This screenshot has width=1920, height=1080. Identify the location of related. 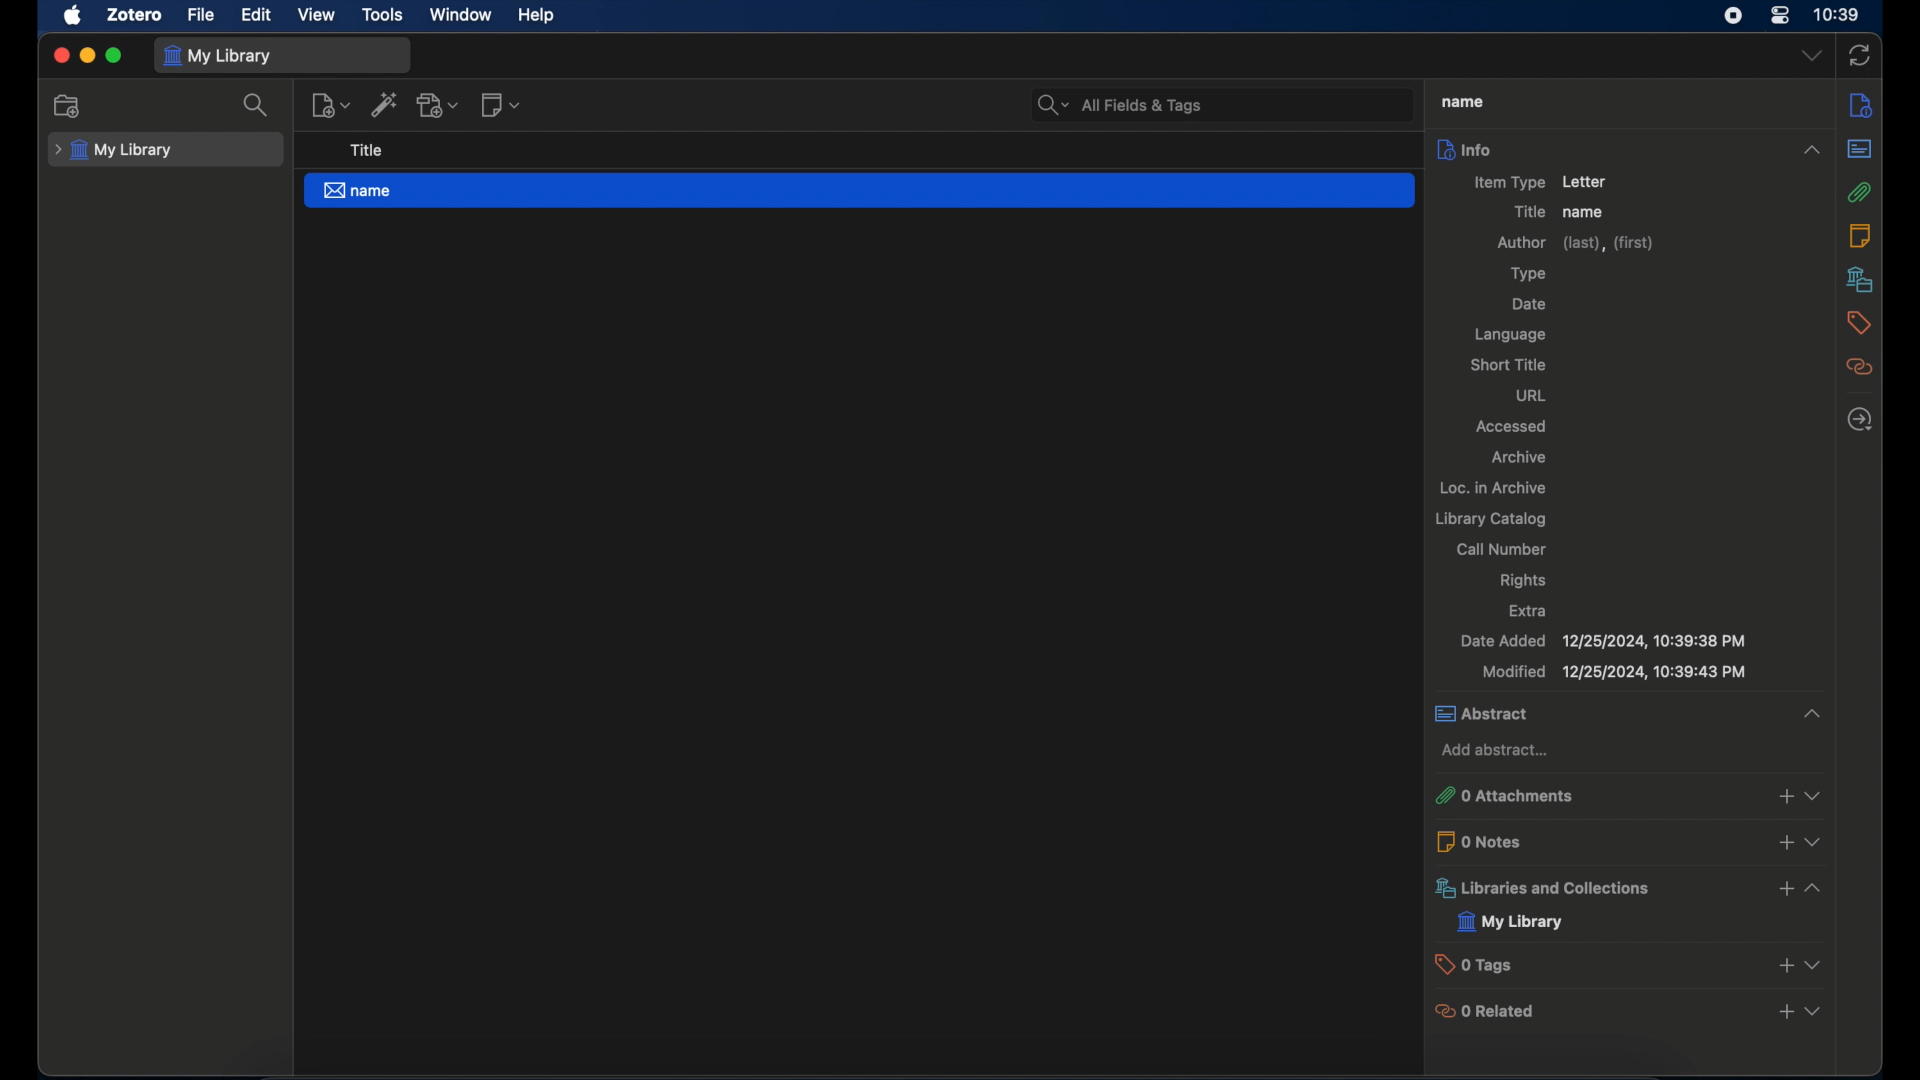
(1861, 367).